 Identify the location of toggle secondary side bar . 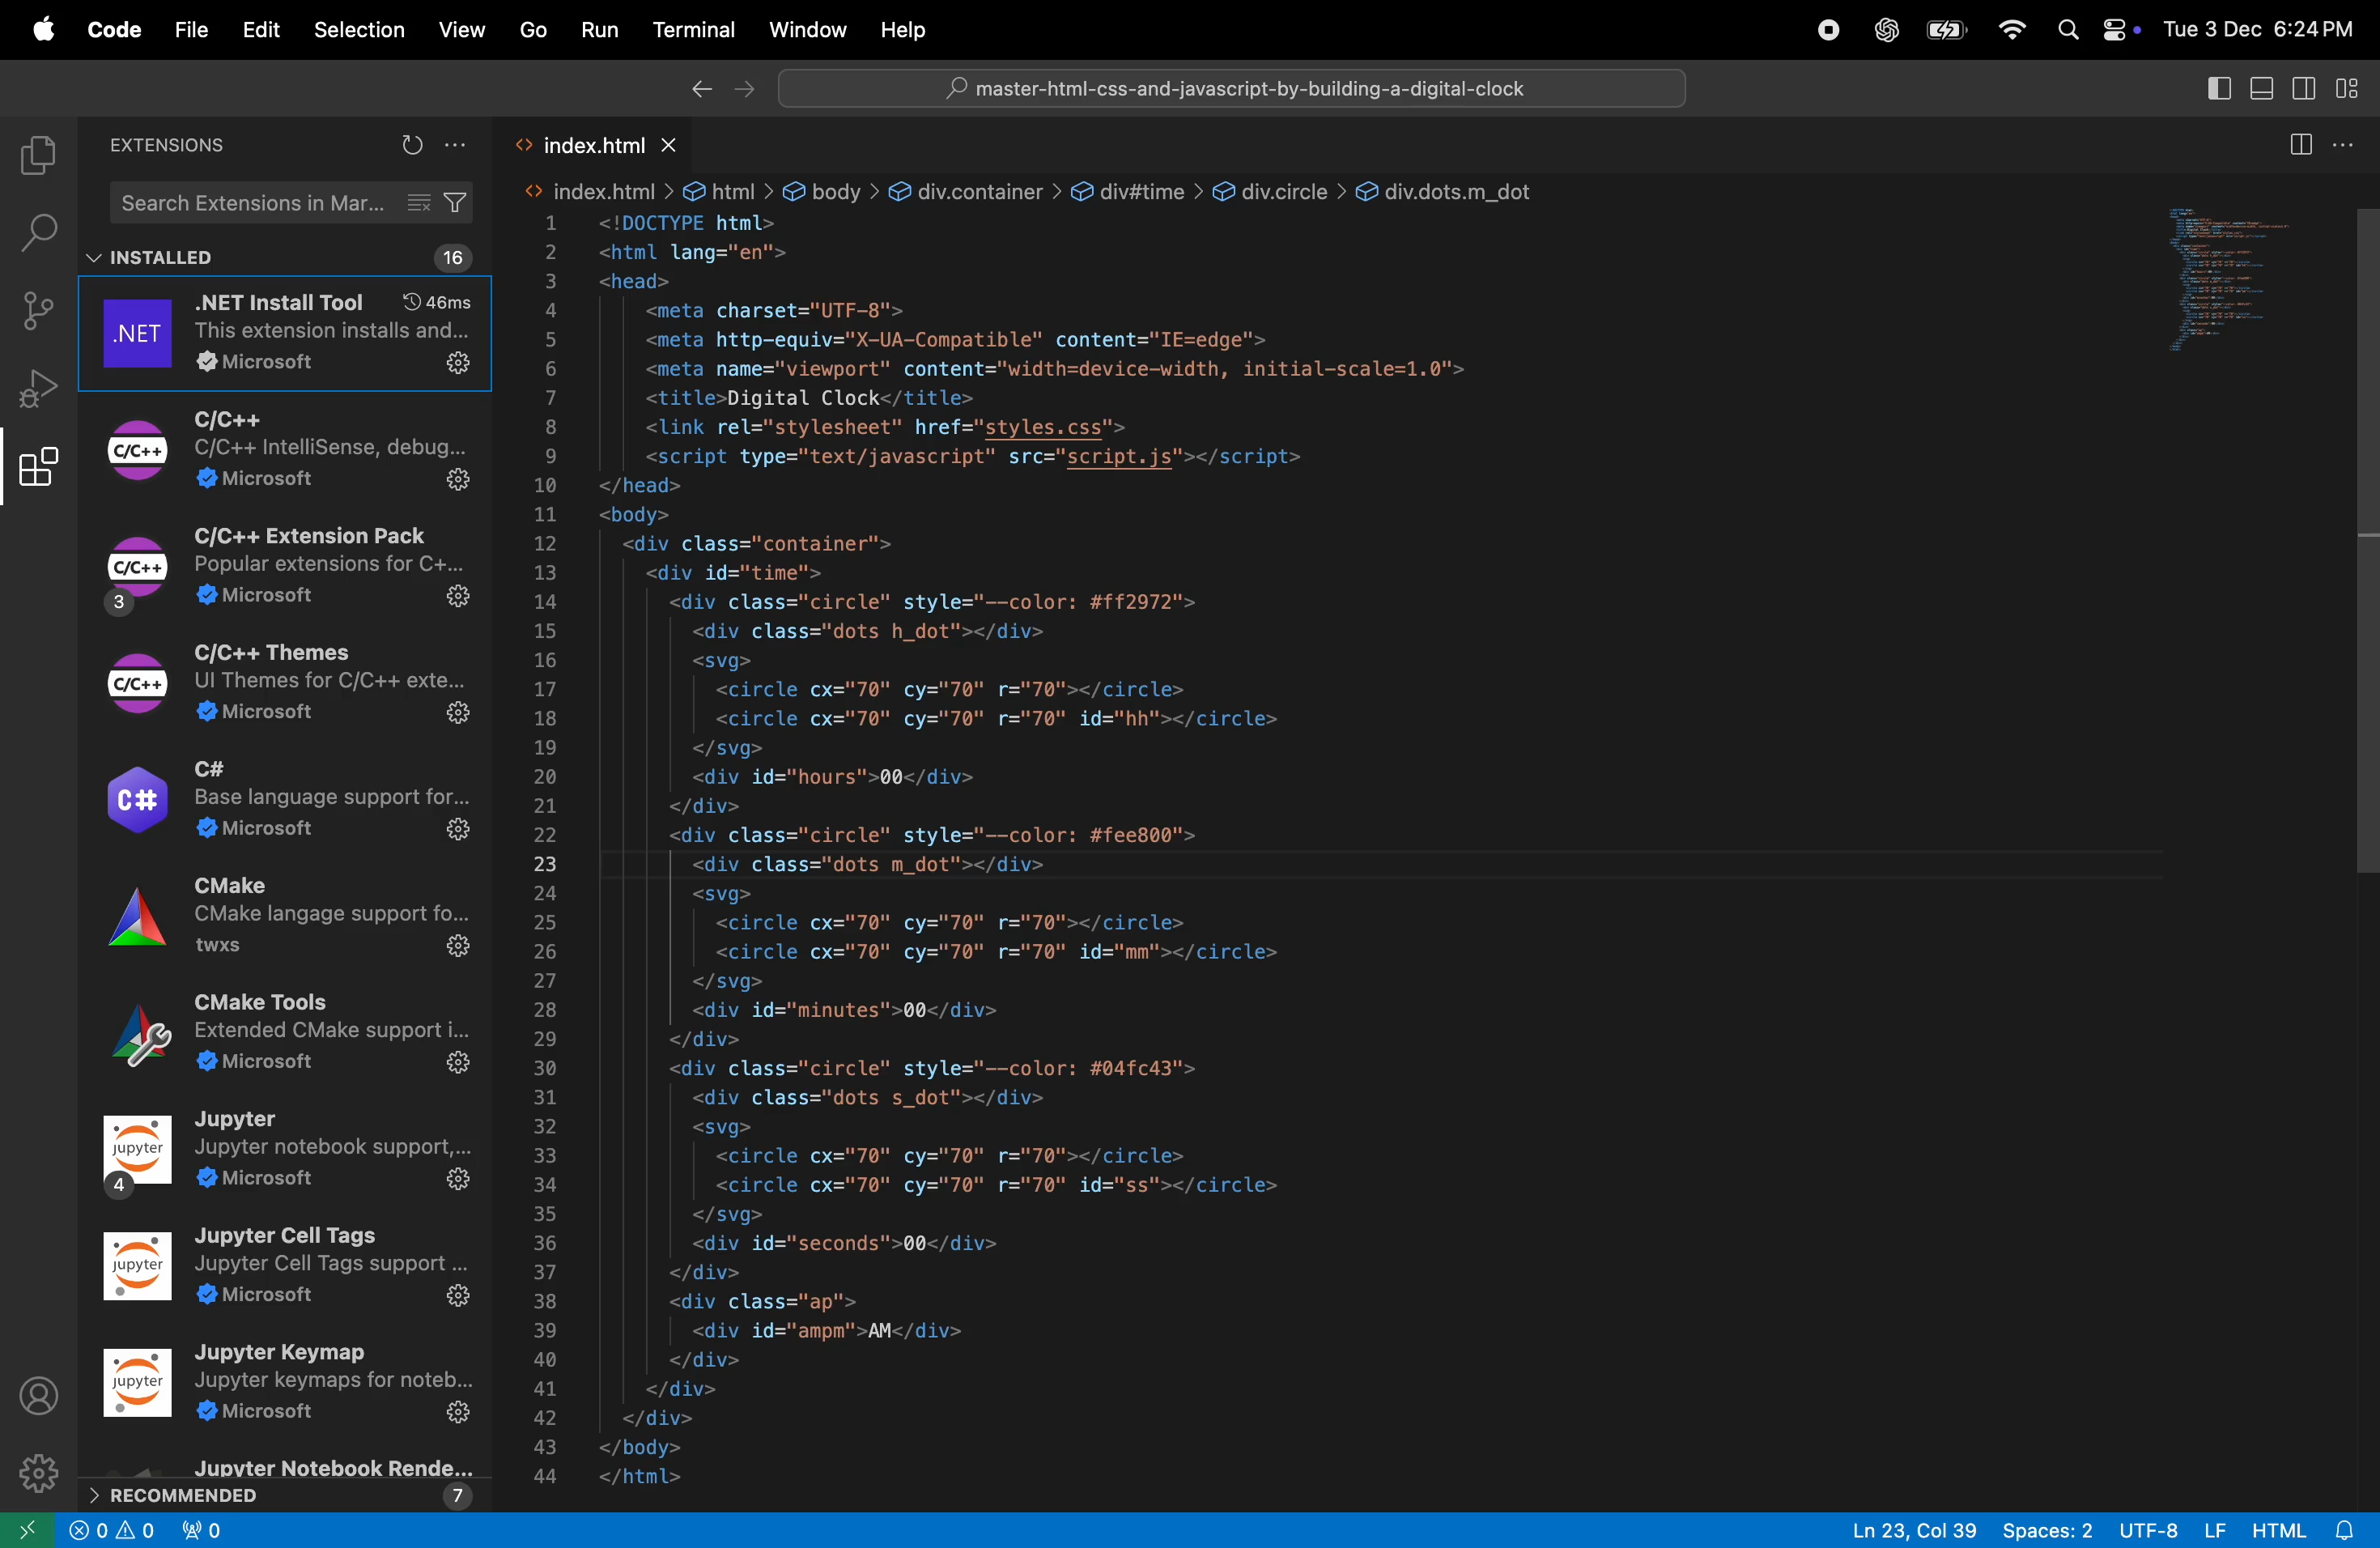
(2302, 86).